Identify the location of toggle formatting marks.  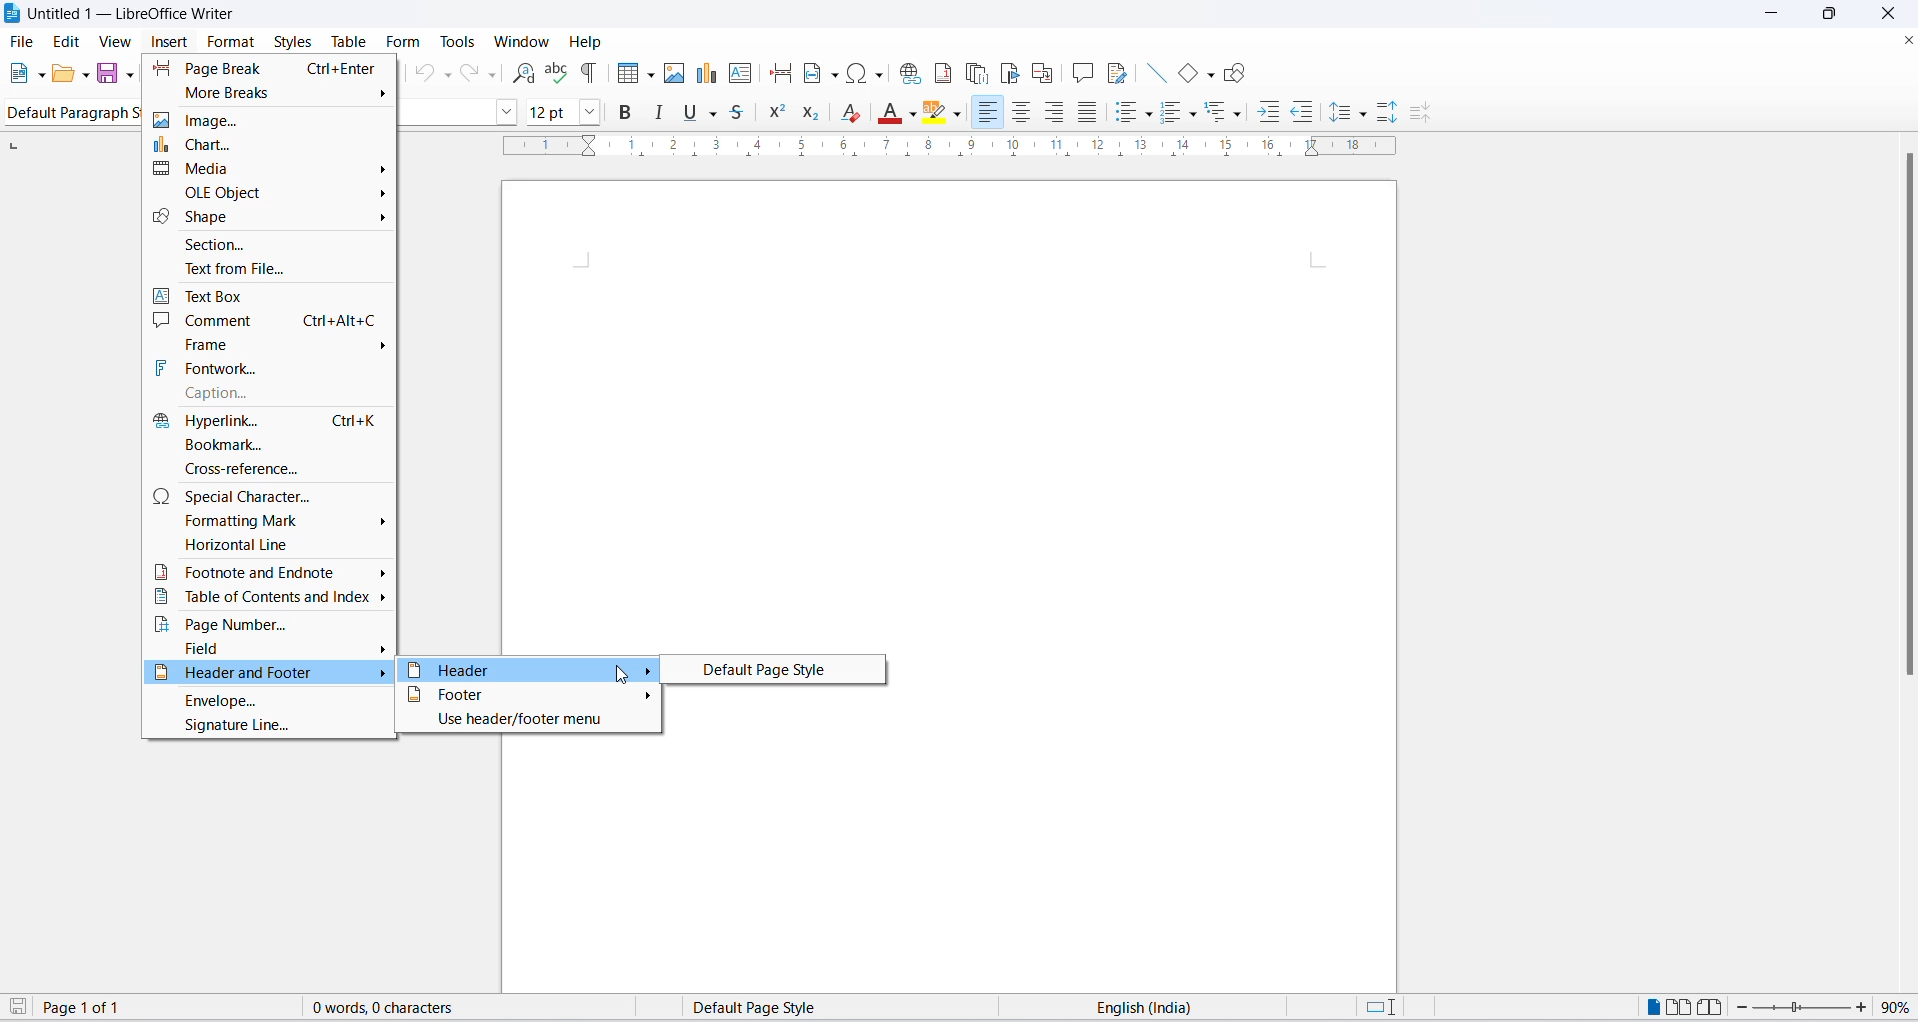
(590, 72).